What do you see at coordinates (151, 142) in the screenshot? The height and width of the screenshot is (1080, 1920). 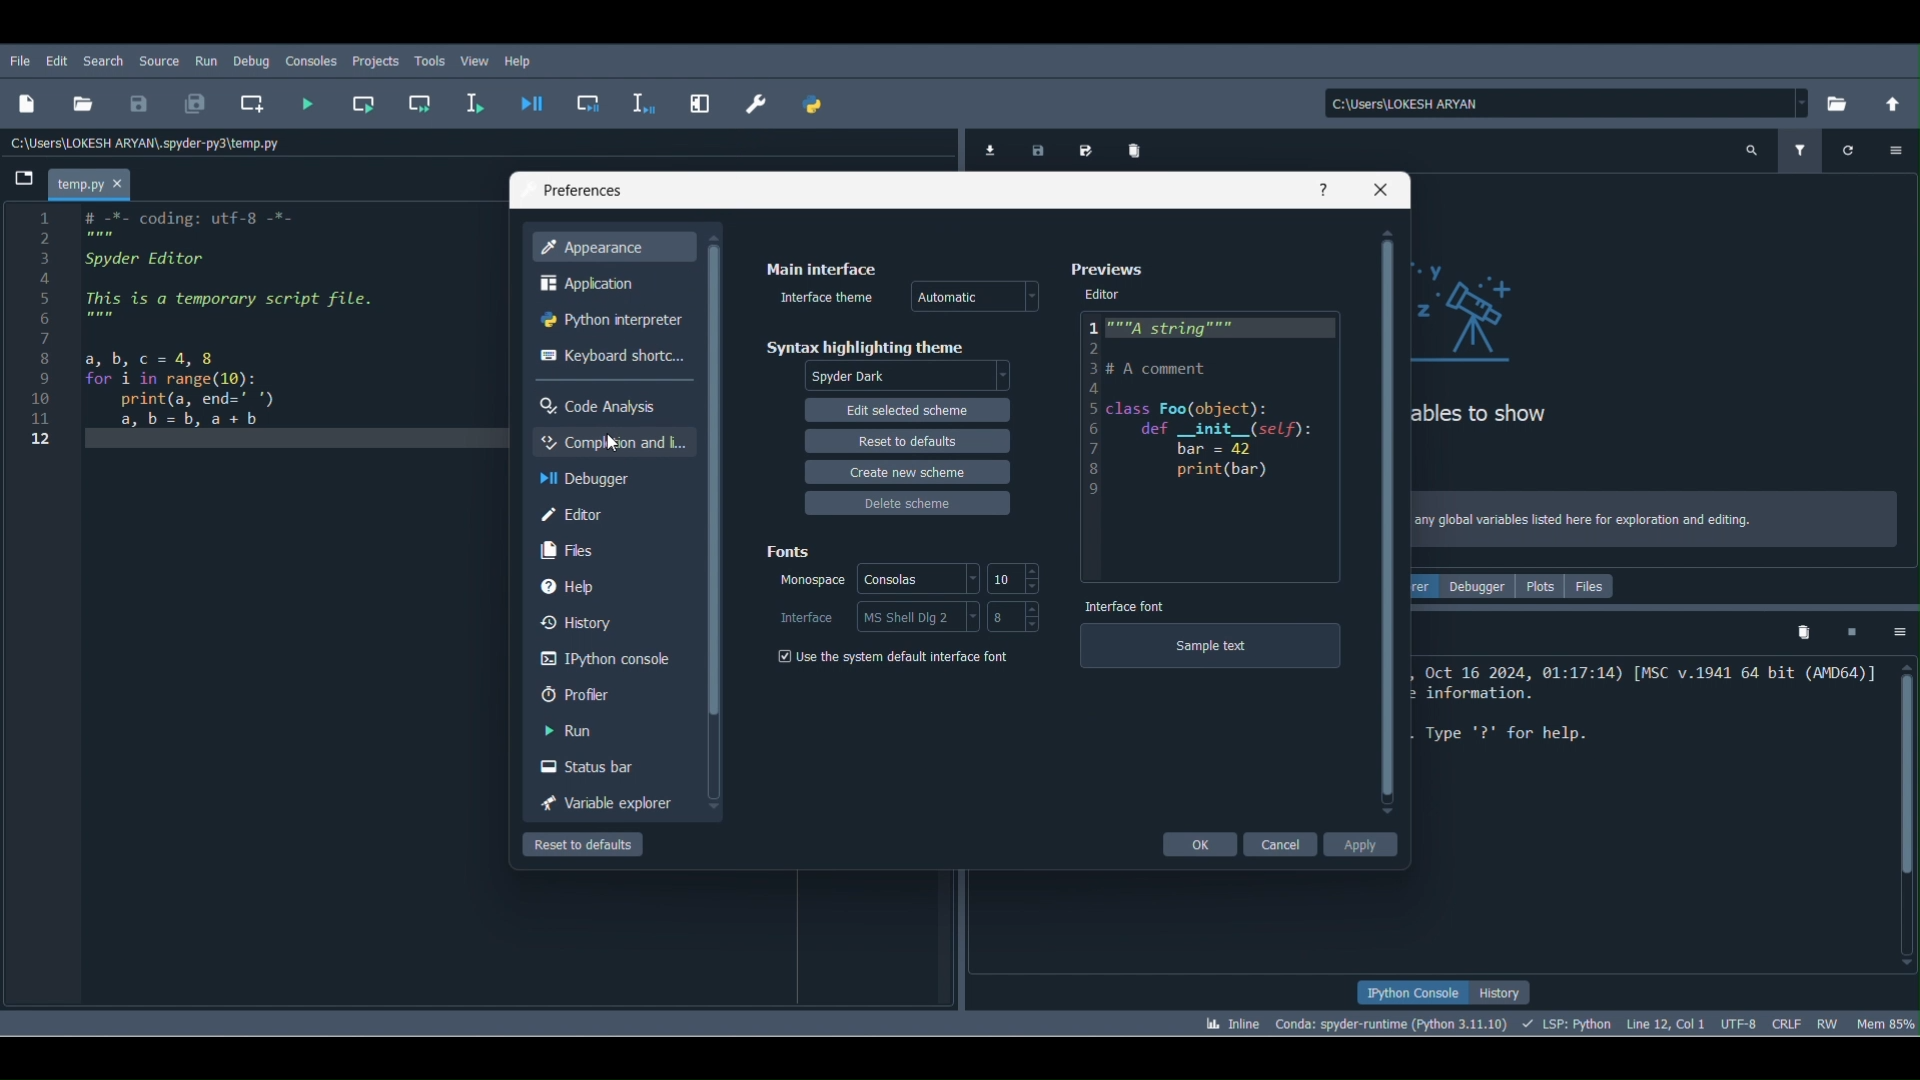 I see `File location` at bounding box center [151, 142].